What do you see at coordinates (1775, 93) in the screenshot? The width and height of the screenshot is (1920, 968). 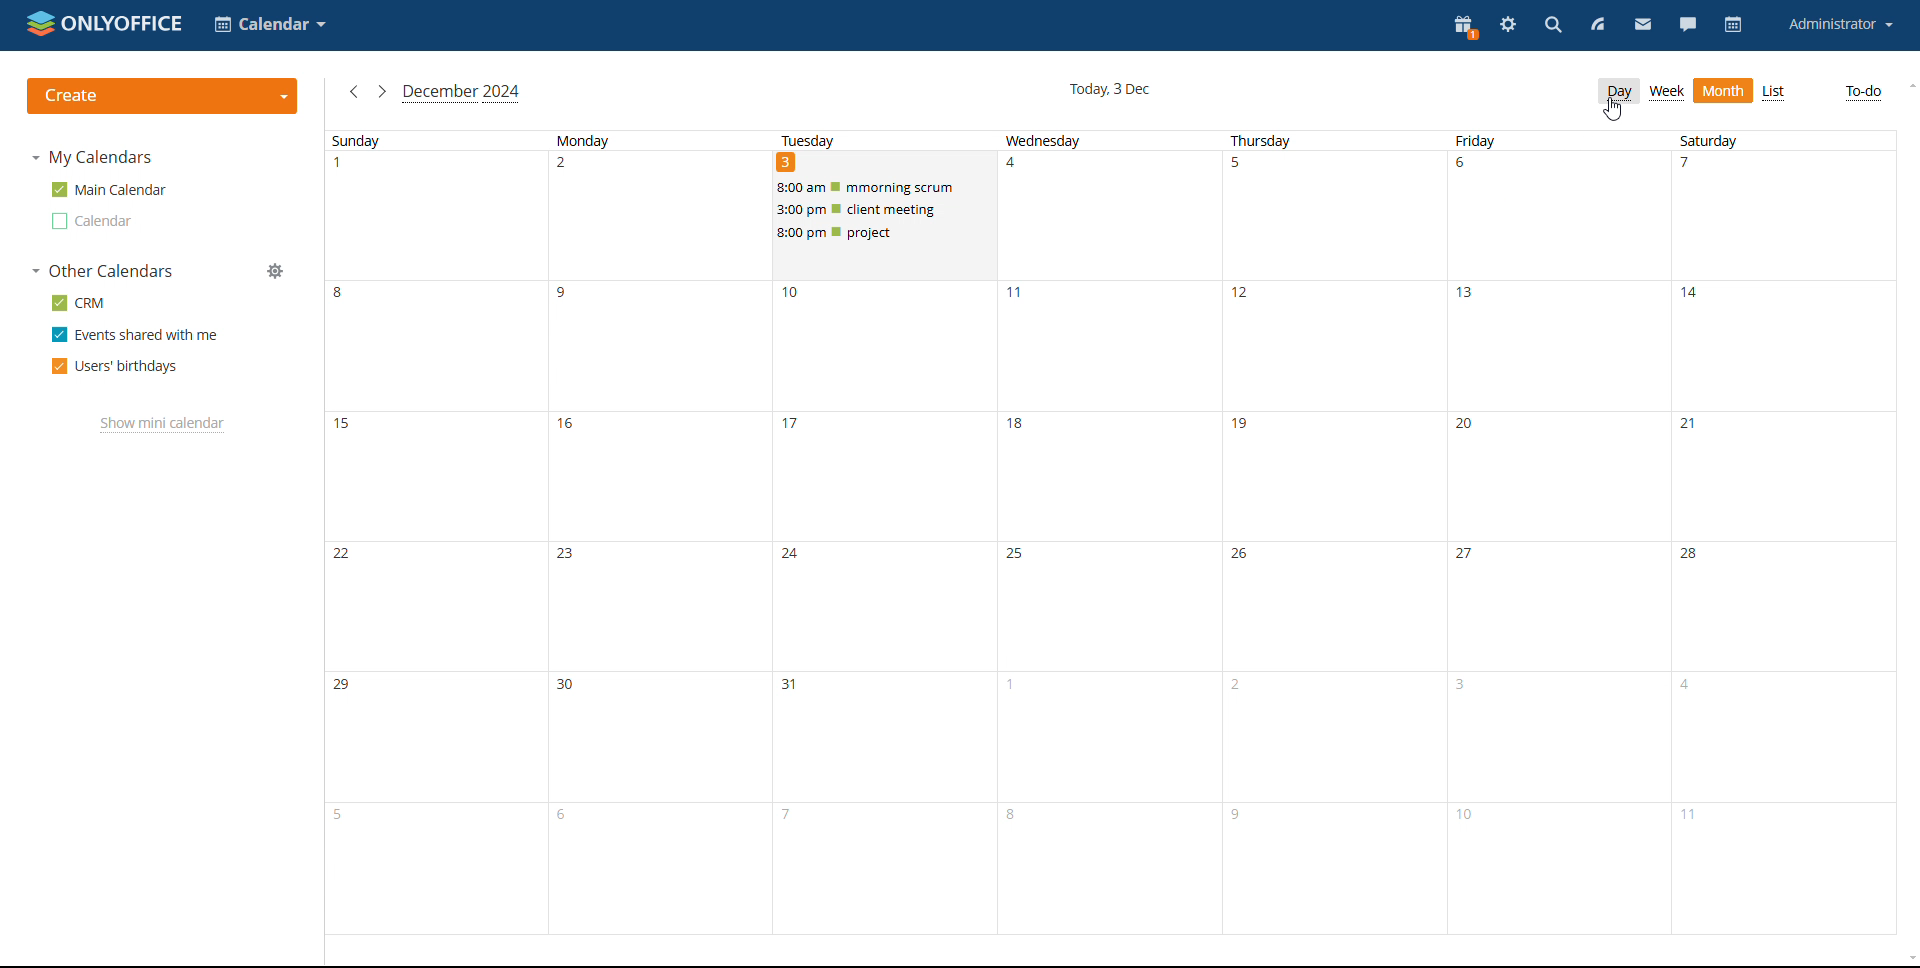 I see `list view` at bounding box center [1775, 93].